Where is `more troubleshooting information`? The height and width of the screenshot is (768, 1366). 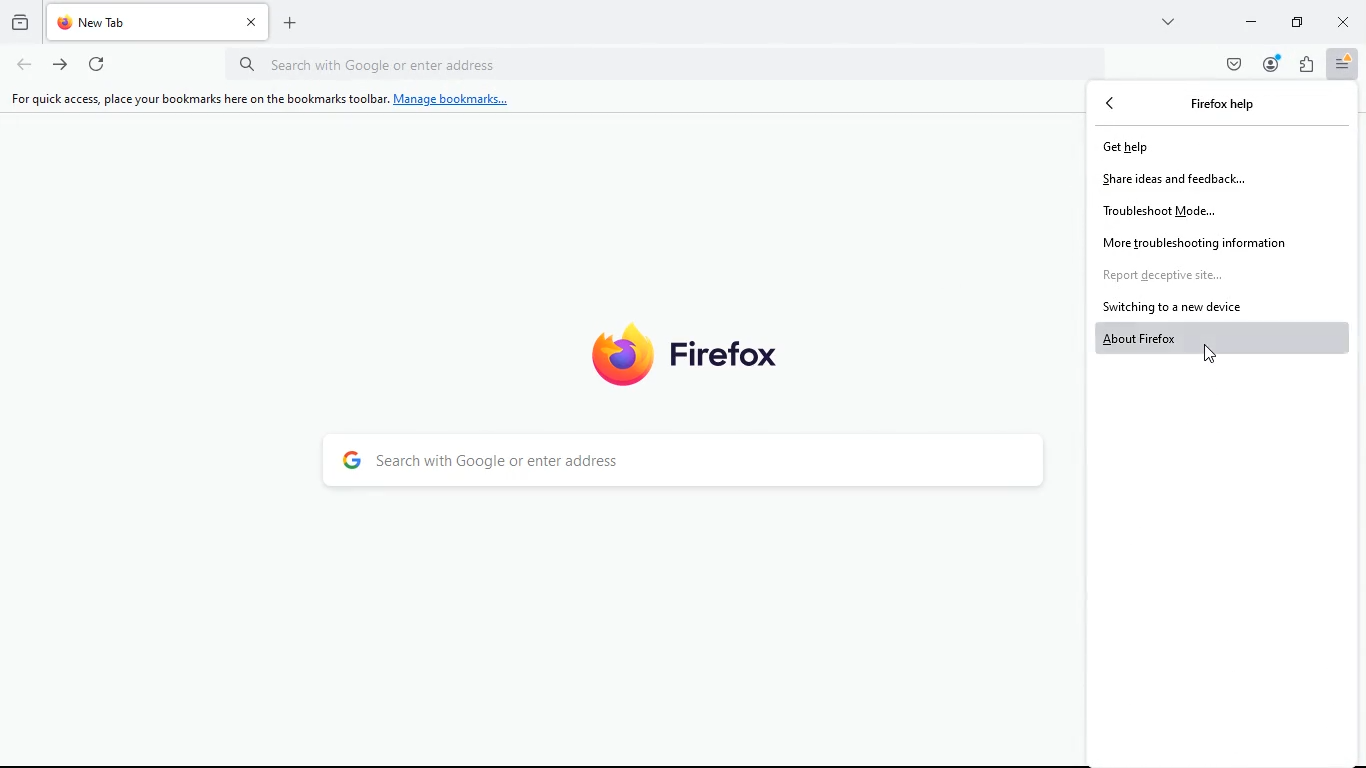
more troubleshooting information is located at coordinates (1213, 242).